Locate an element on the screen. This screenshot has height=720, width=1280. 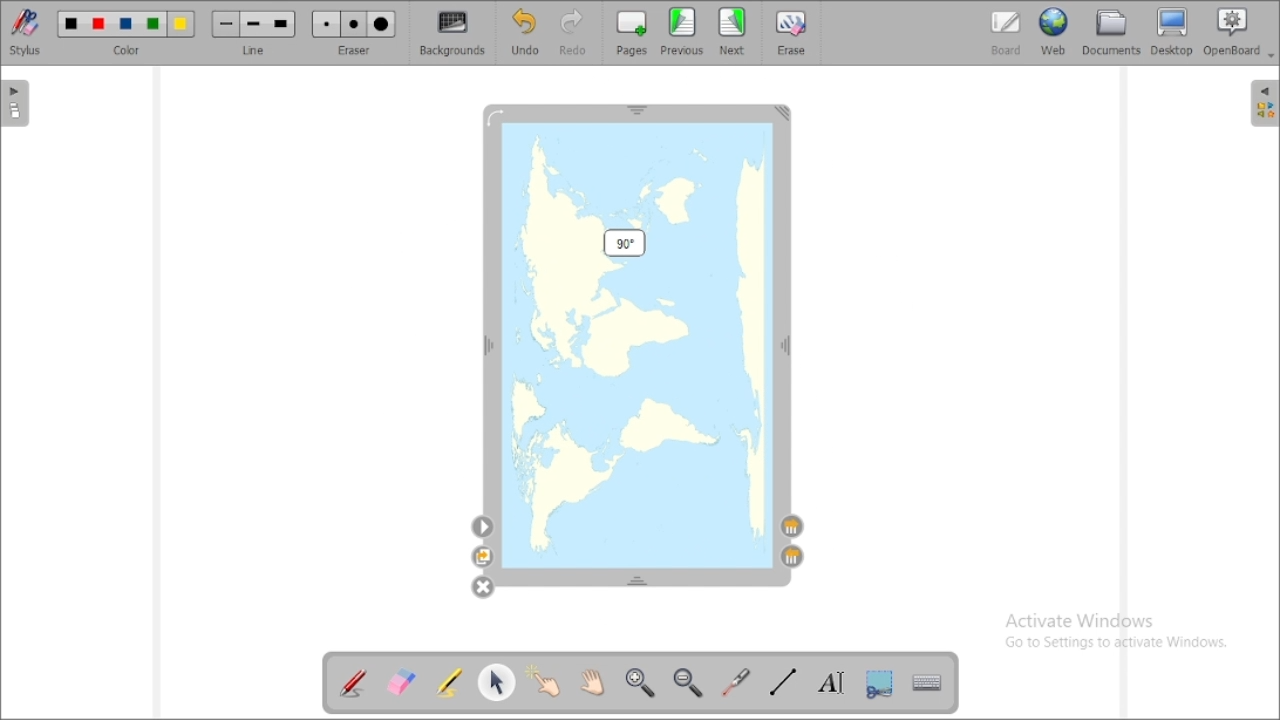
color is located at coordinates (127, 32).